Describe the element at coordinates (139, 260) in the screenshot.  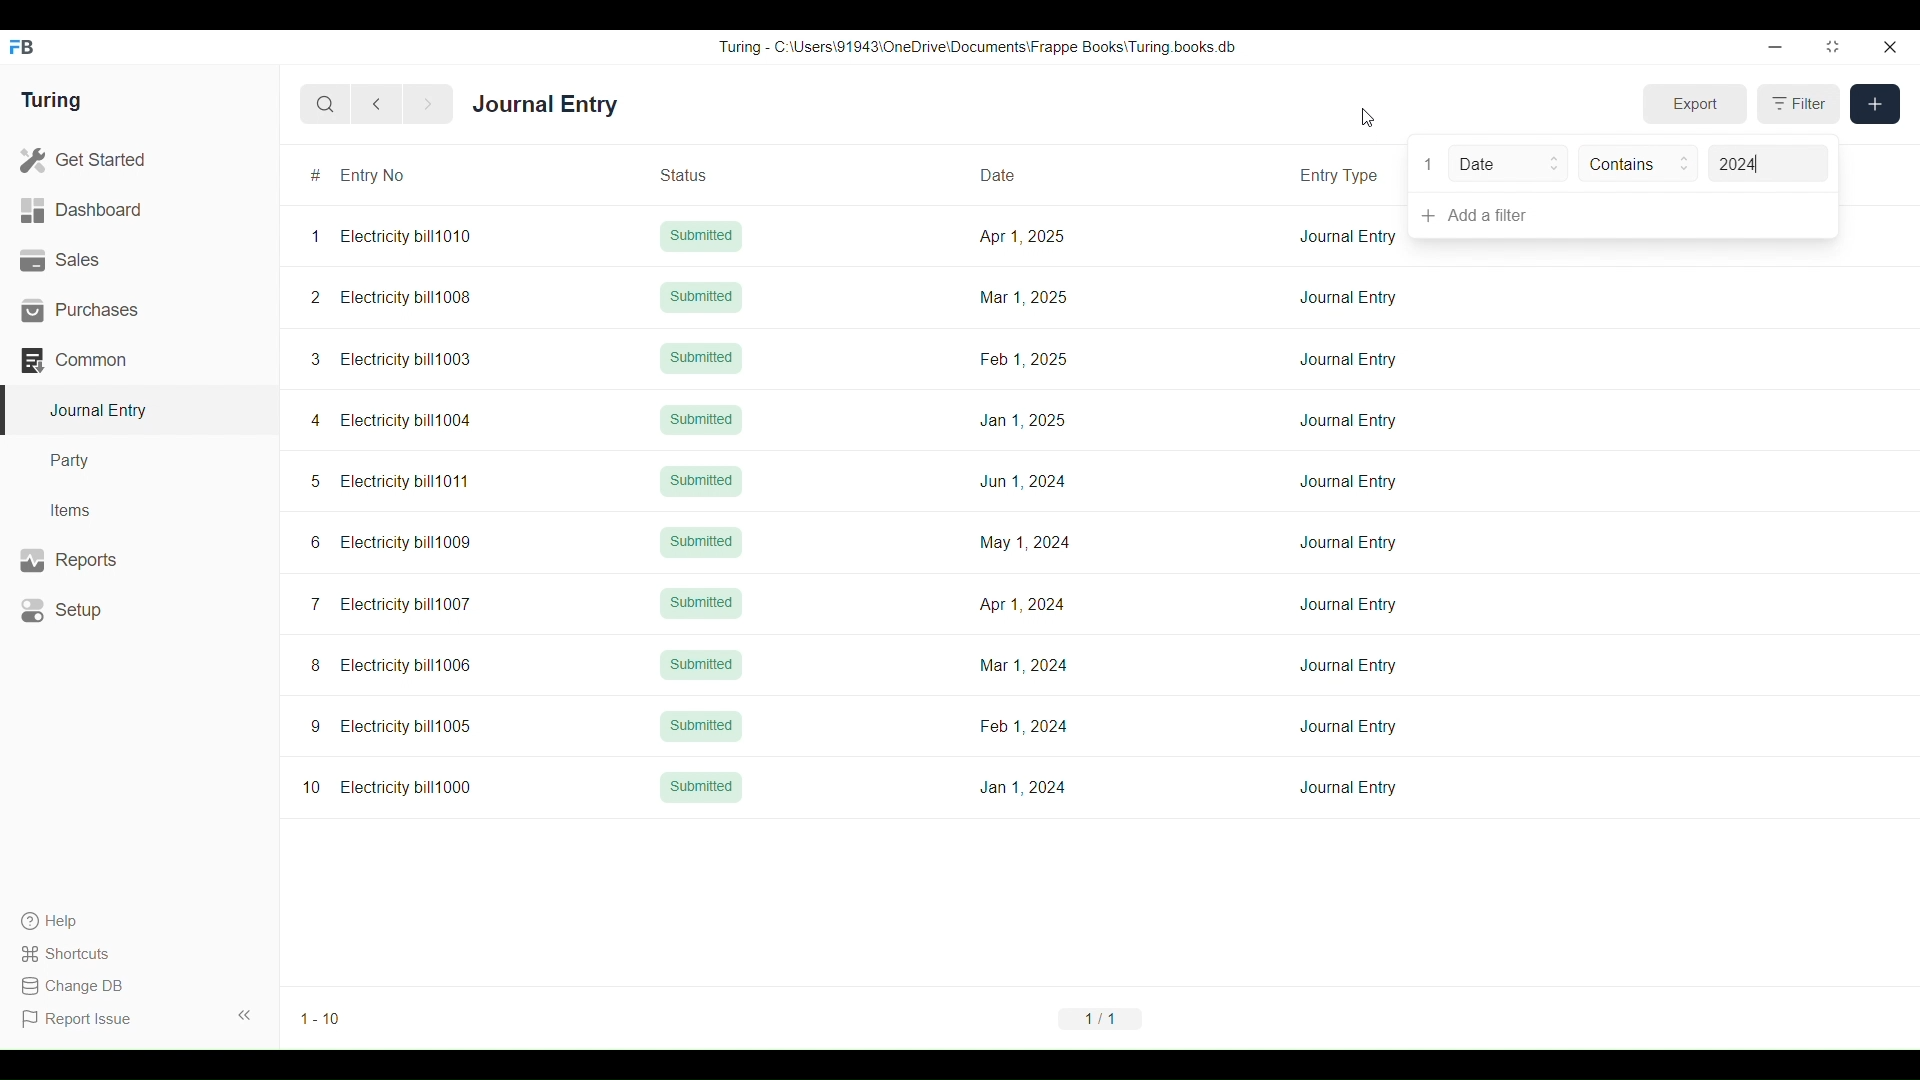
I see `Sales` at that location.